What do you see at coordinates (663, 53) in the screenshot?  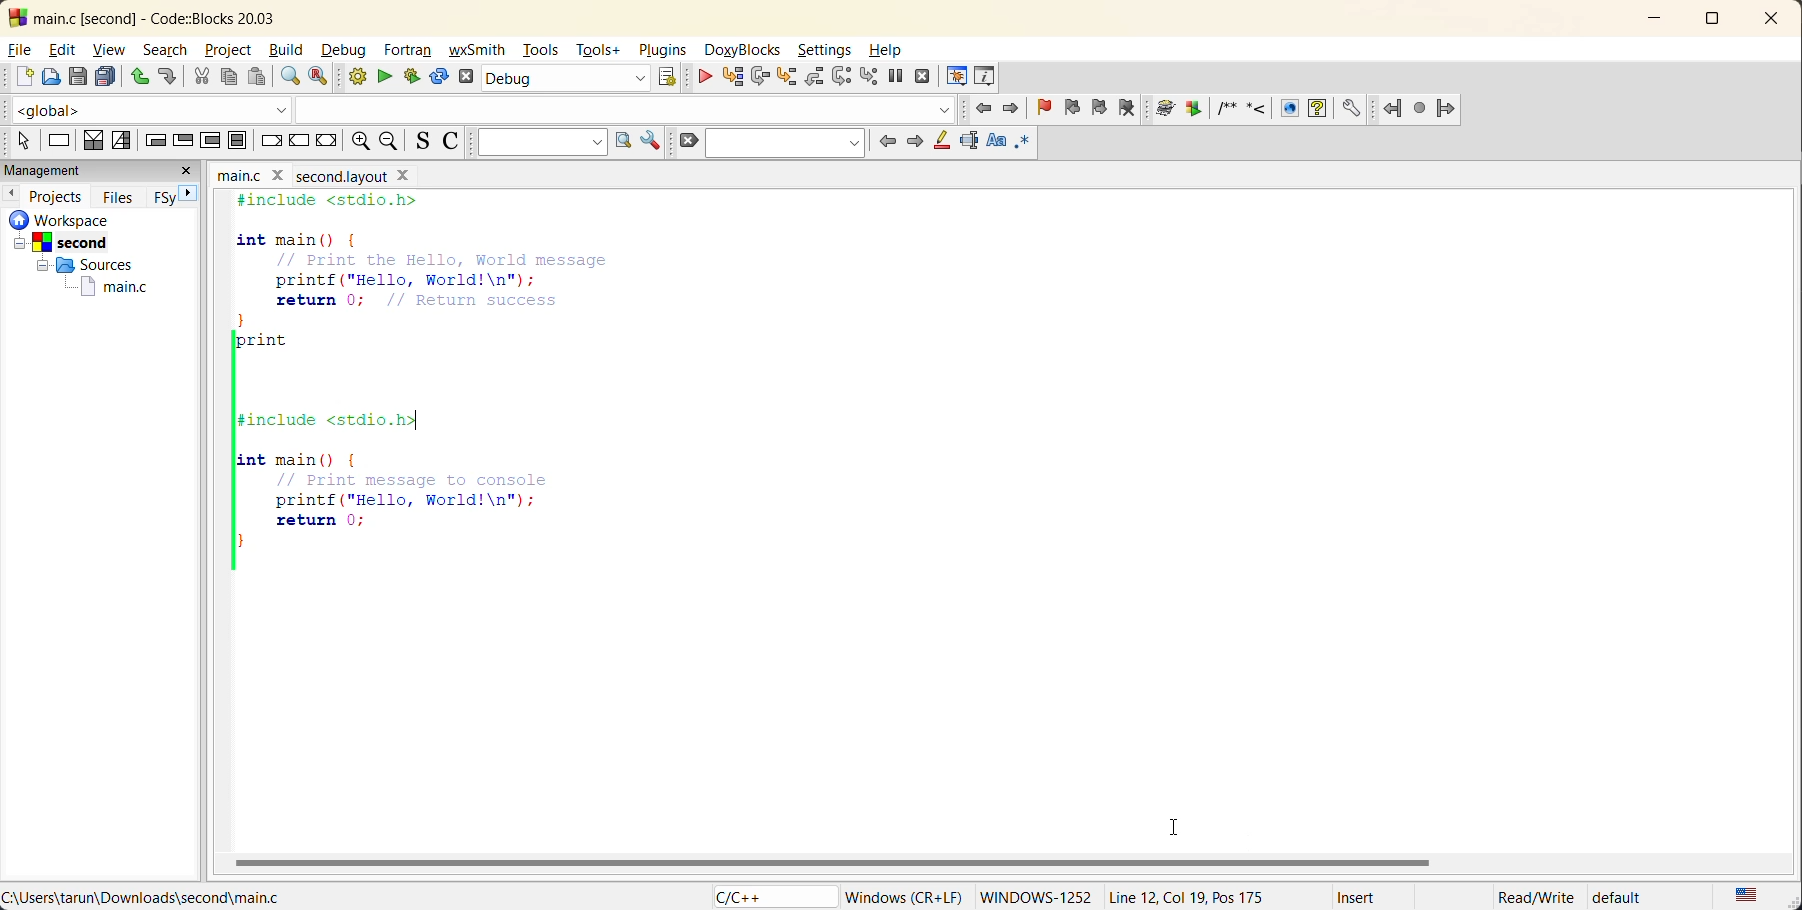 I see `plugins` at bounding box center [663, 53].